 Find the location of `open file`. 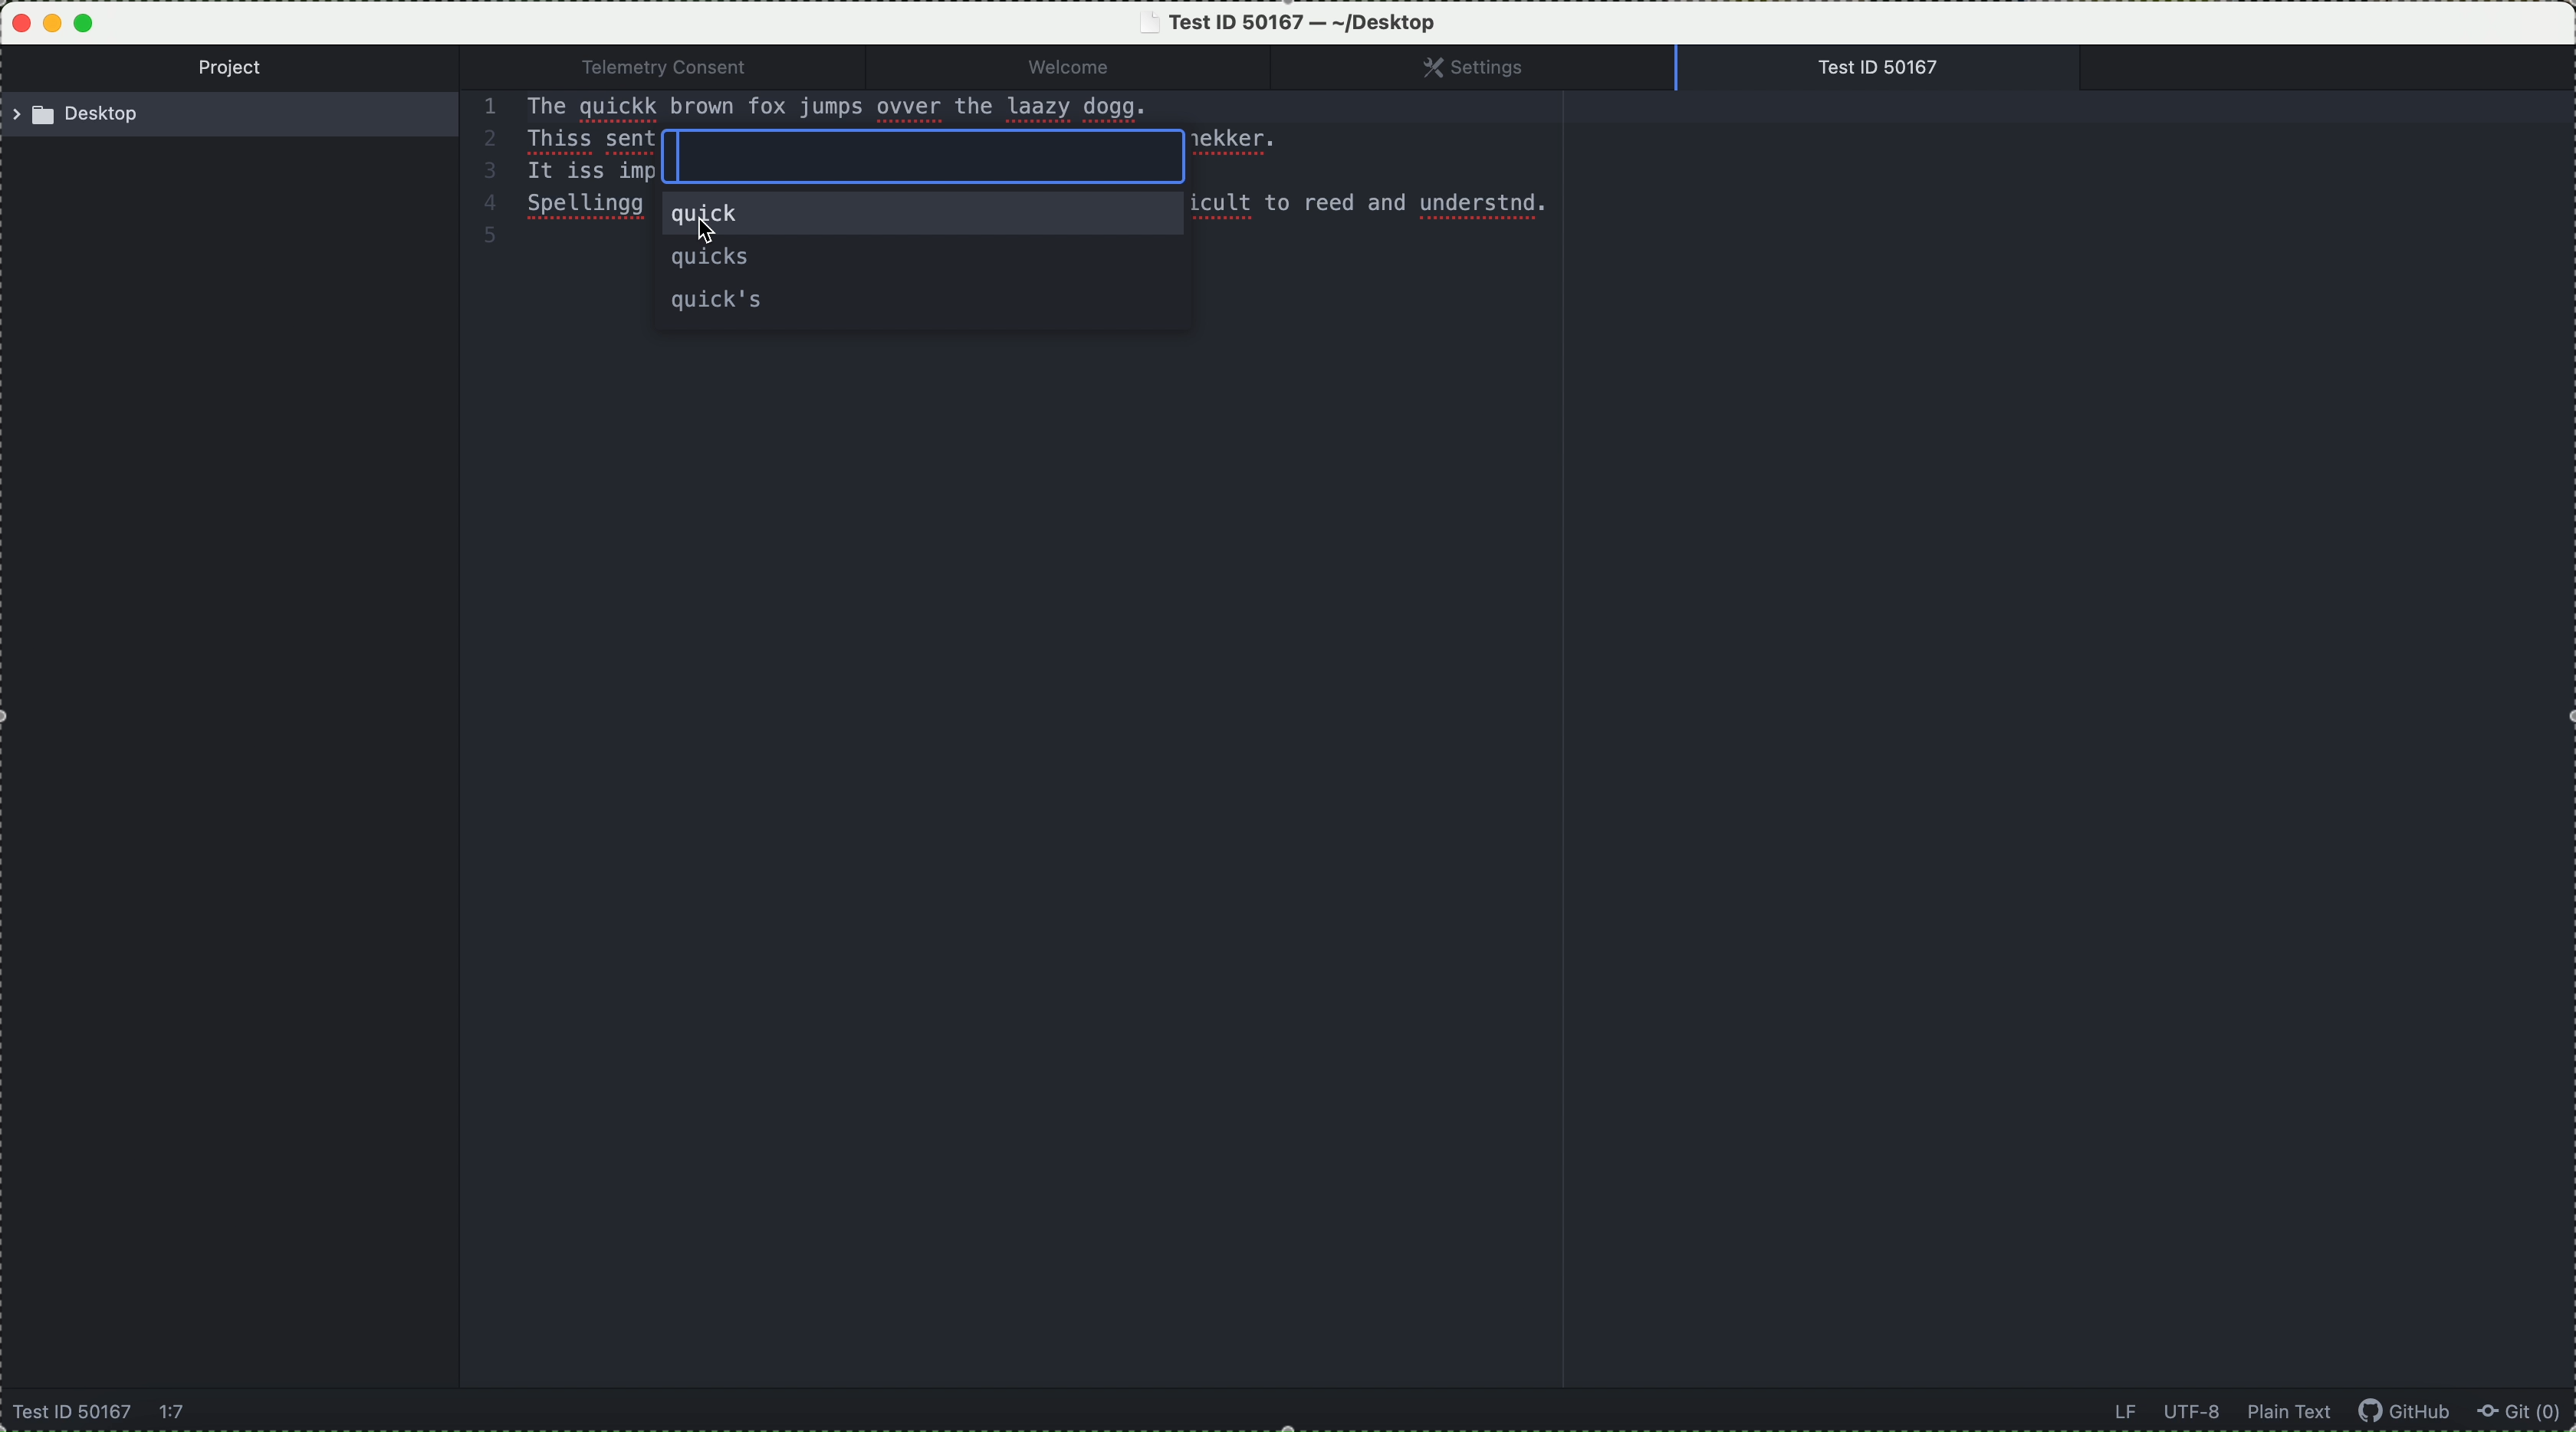

open file is located at coordinates (1887, 68).